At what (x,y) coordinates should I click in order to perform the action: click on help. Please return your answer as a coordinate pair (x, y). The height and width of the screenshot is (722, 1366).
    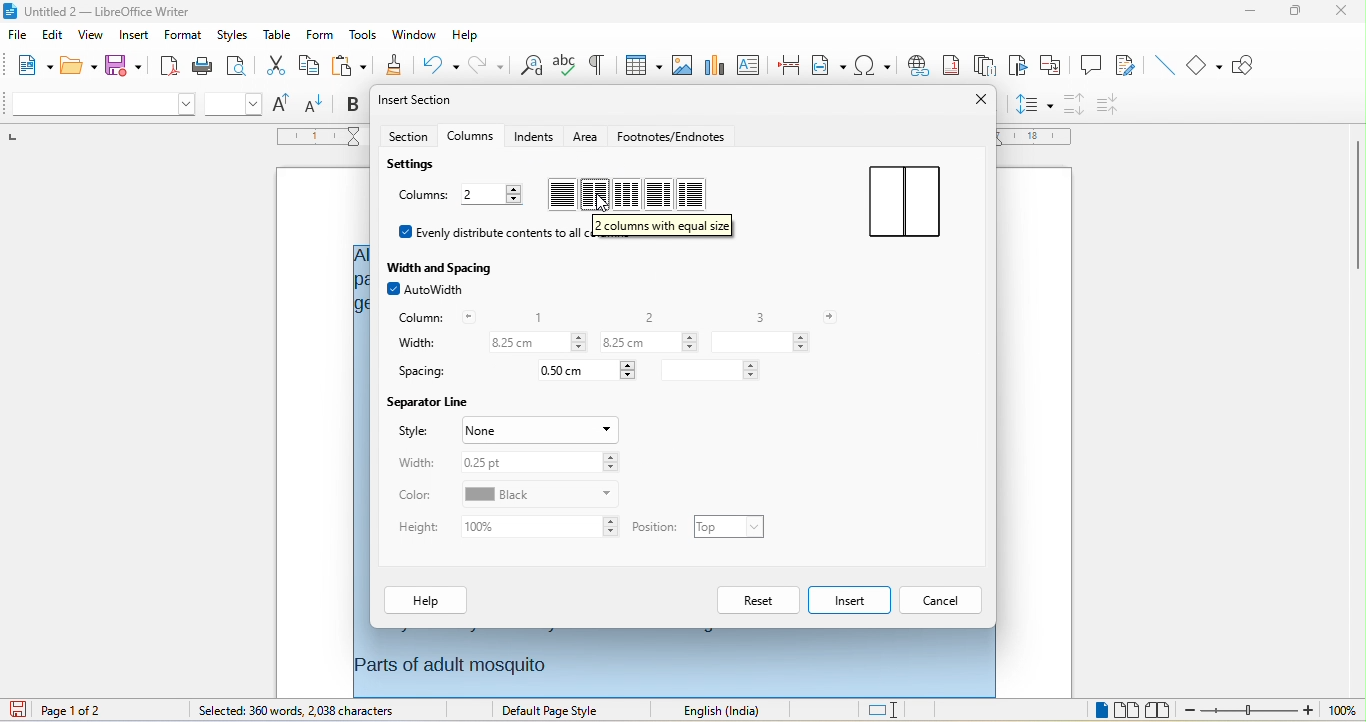
    Looking at the image, I should click on (463, 31).